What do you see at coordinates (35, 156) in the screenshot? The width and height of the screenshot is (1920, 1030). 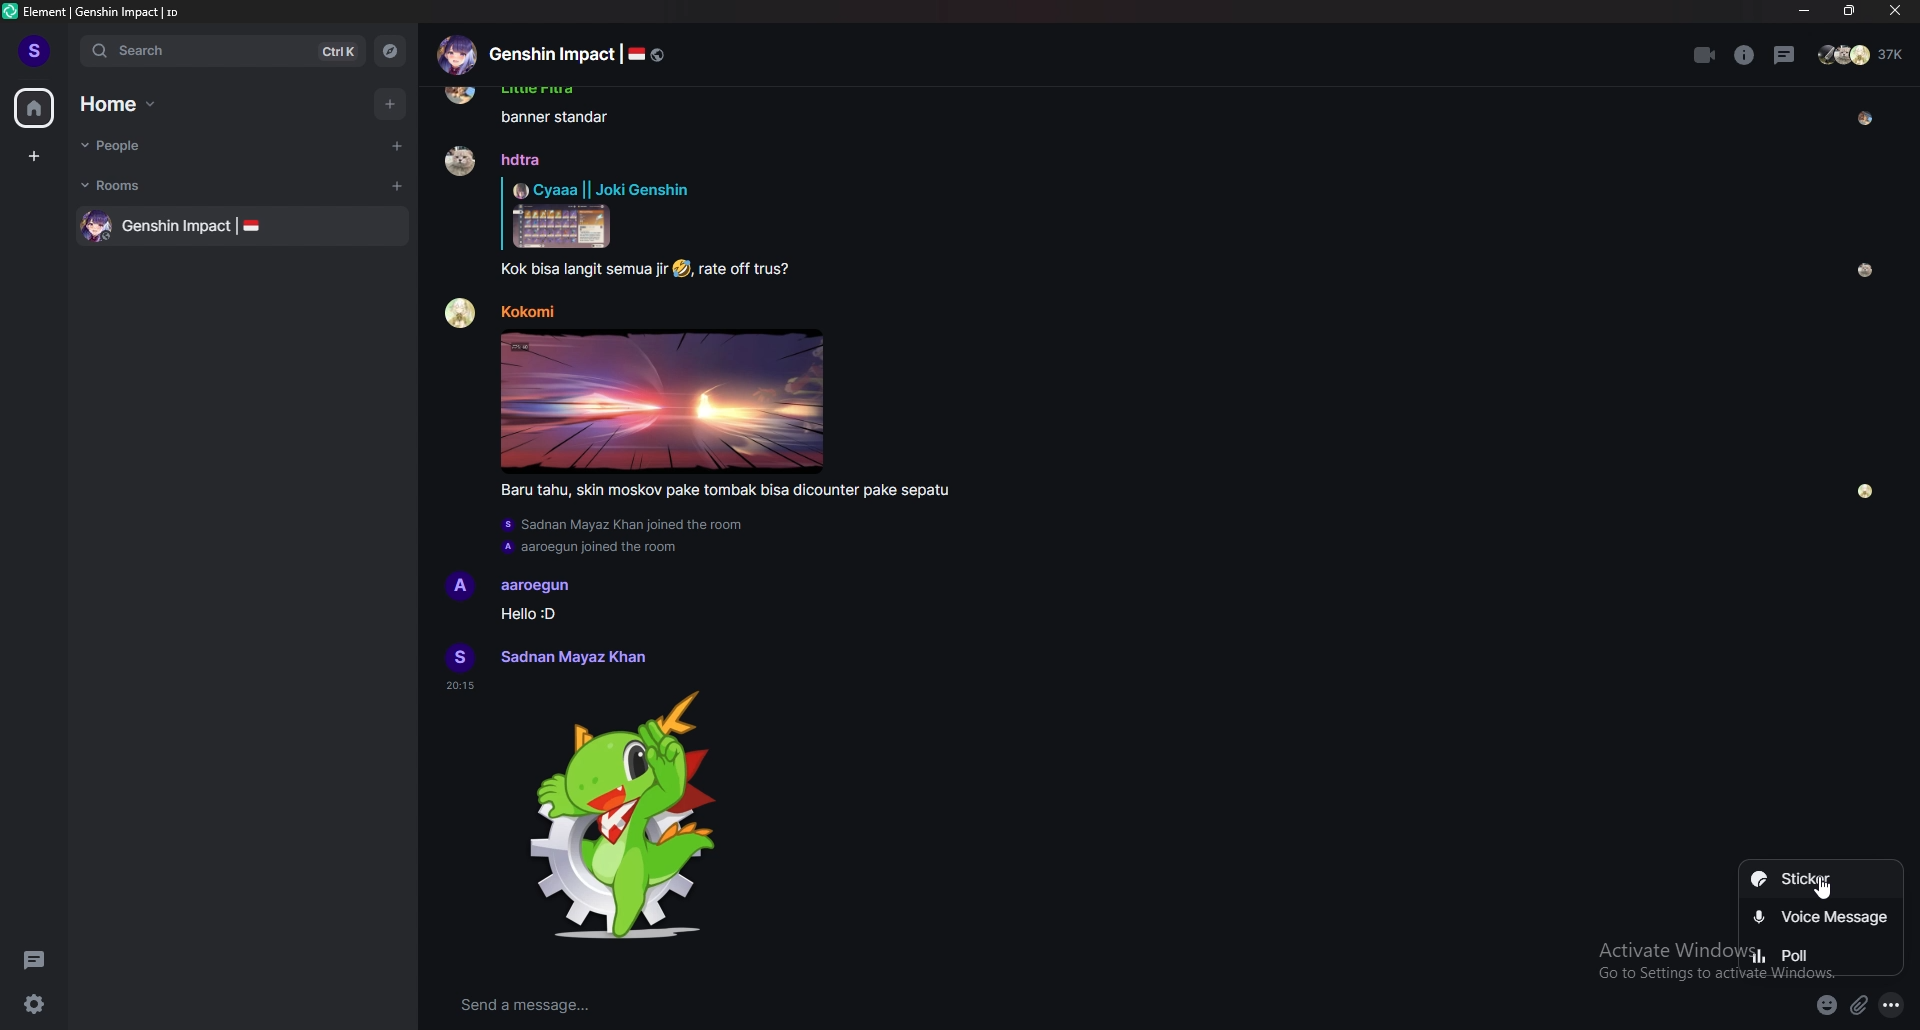 I see `create a space` at bounding box center [35, 156].